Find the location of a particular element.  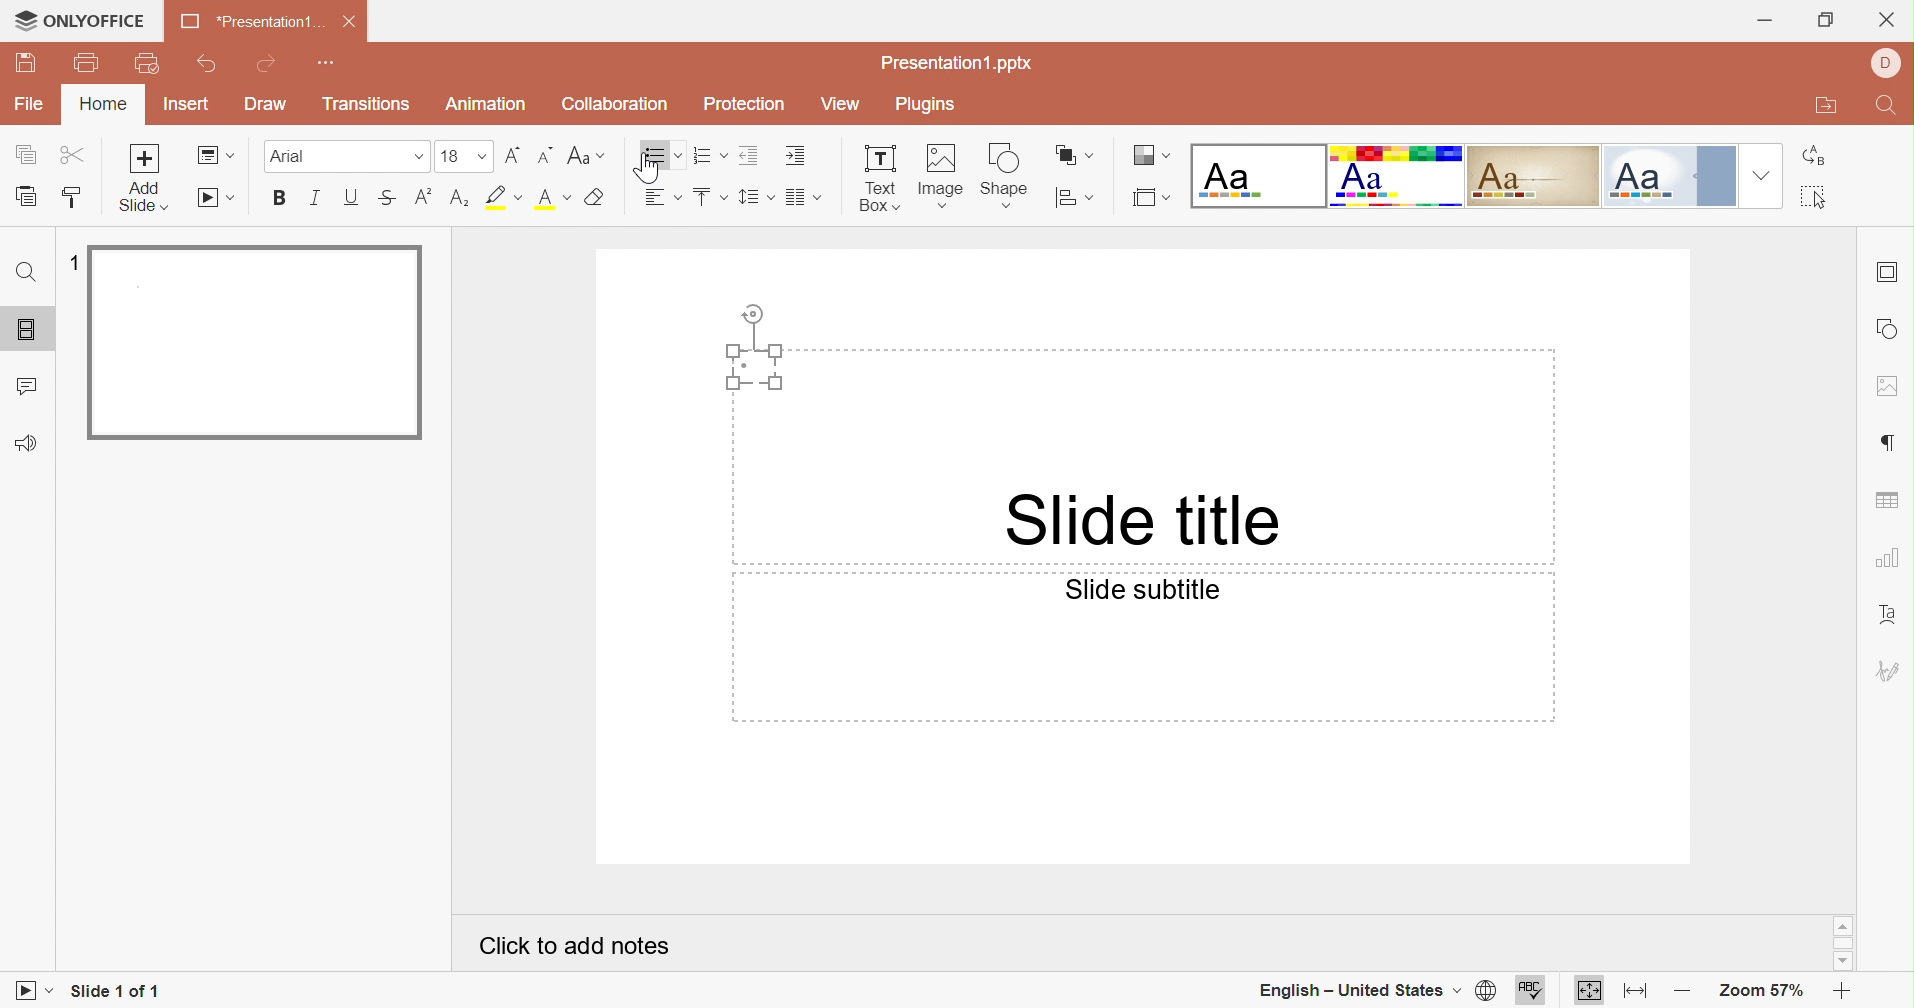

Superscript / subscript is located at coordinates (556, 199).